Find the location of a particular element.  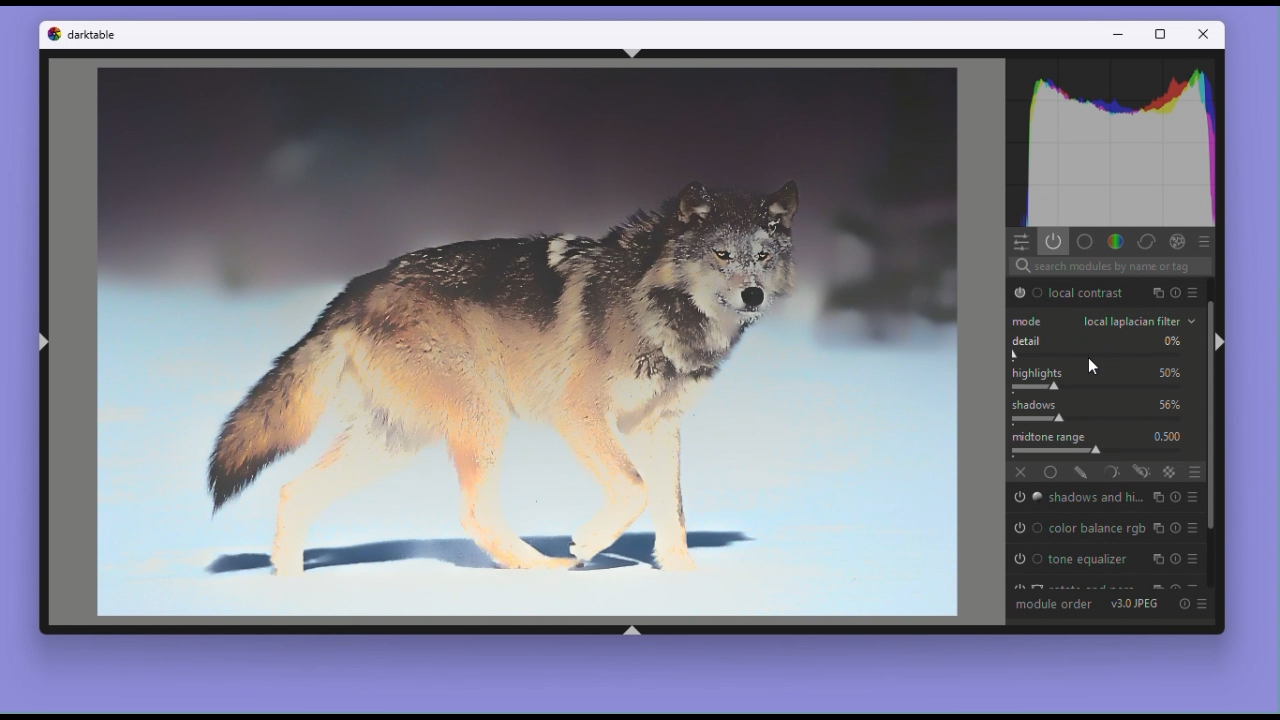

search modules by name or tage is located at coordinates (1111, 265).